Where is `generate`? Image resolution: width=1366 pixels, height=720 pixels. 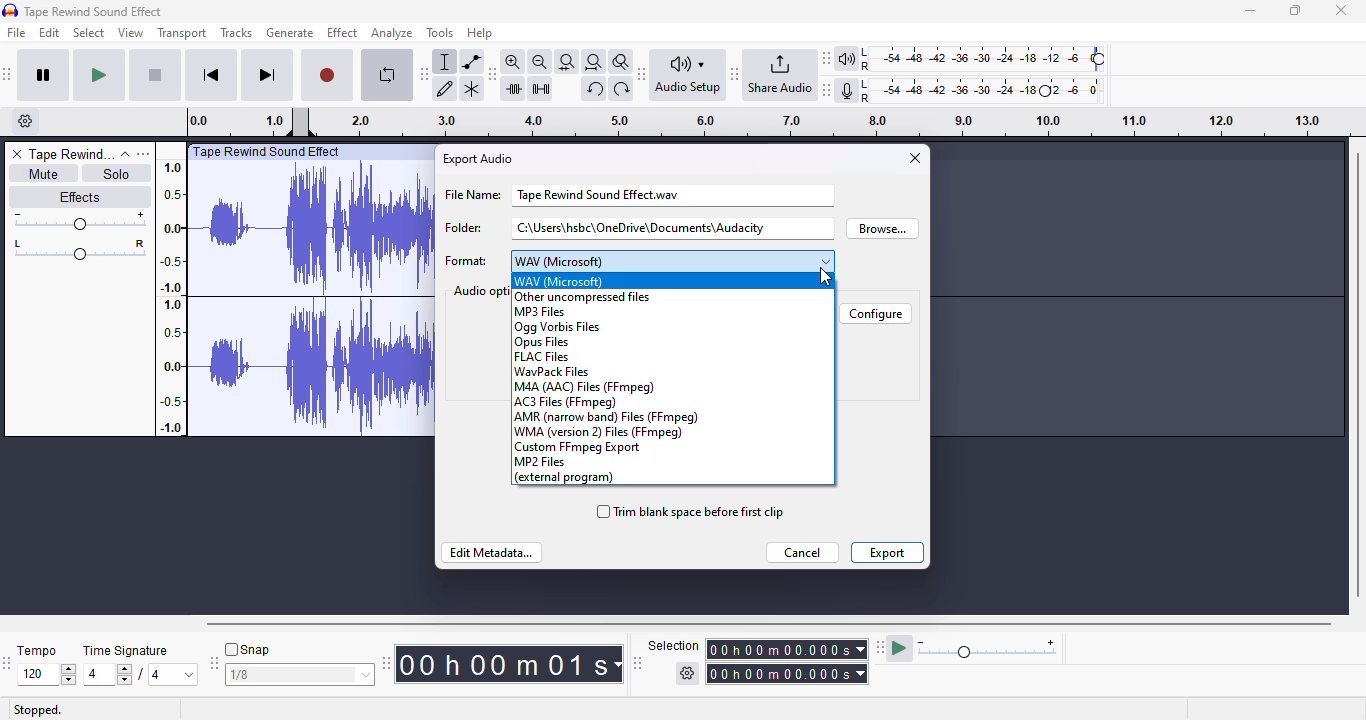
generate is located at coordinates (289, 33).